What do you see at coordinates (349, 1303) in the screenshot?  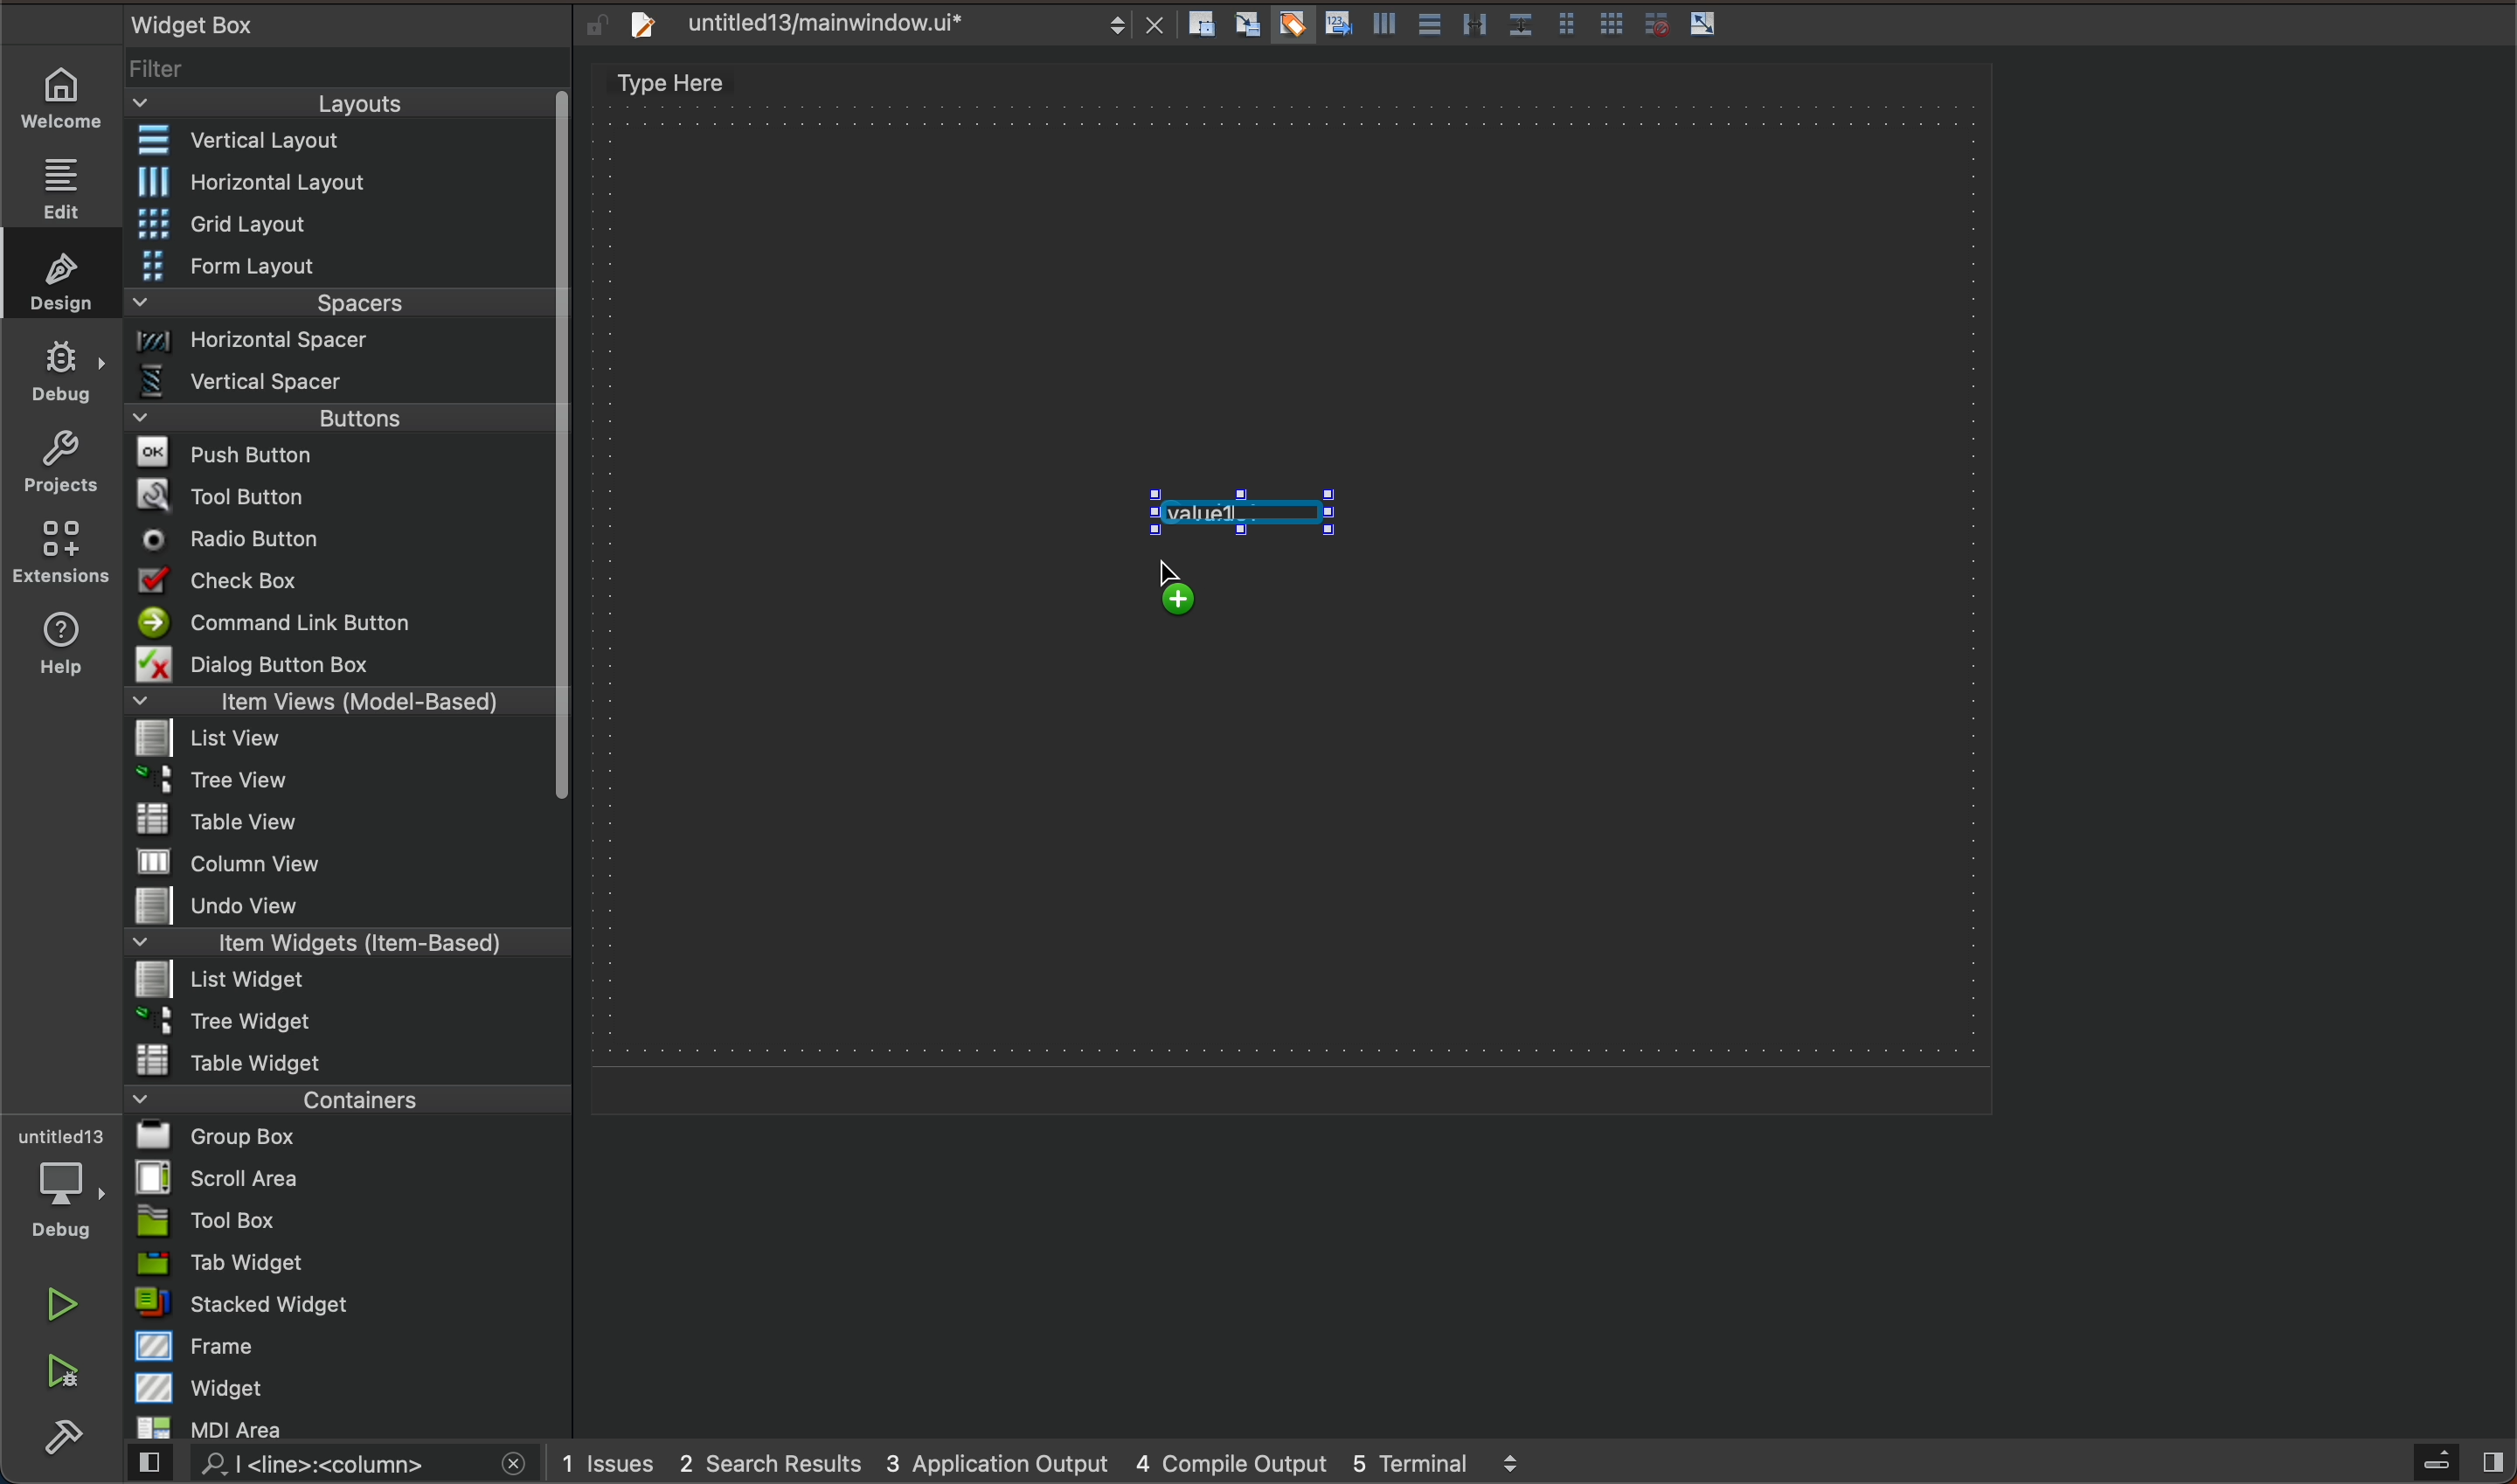 I see `stacked widget` at bounding box center [349, 1303].